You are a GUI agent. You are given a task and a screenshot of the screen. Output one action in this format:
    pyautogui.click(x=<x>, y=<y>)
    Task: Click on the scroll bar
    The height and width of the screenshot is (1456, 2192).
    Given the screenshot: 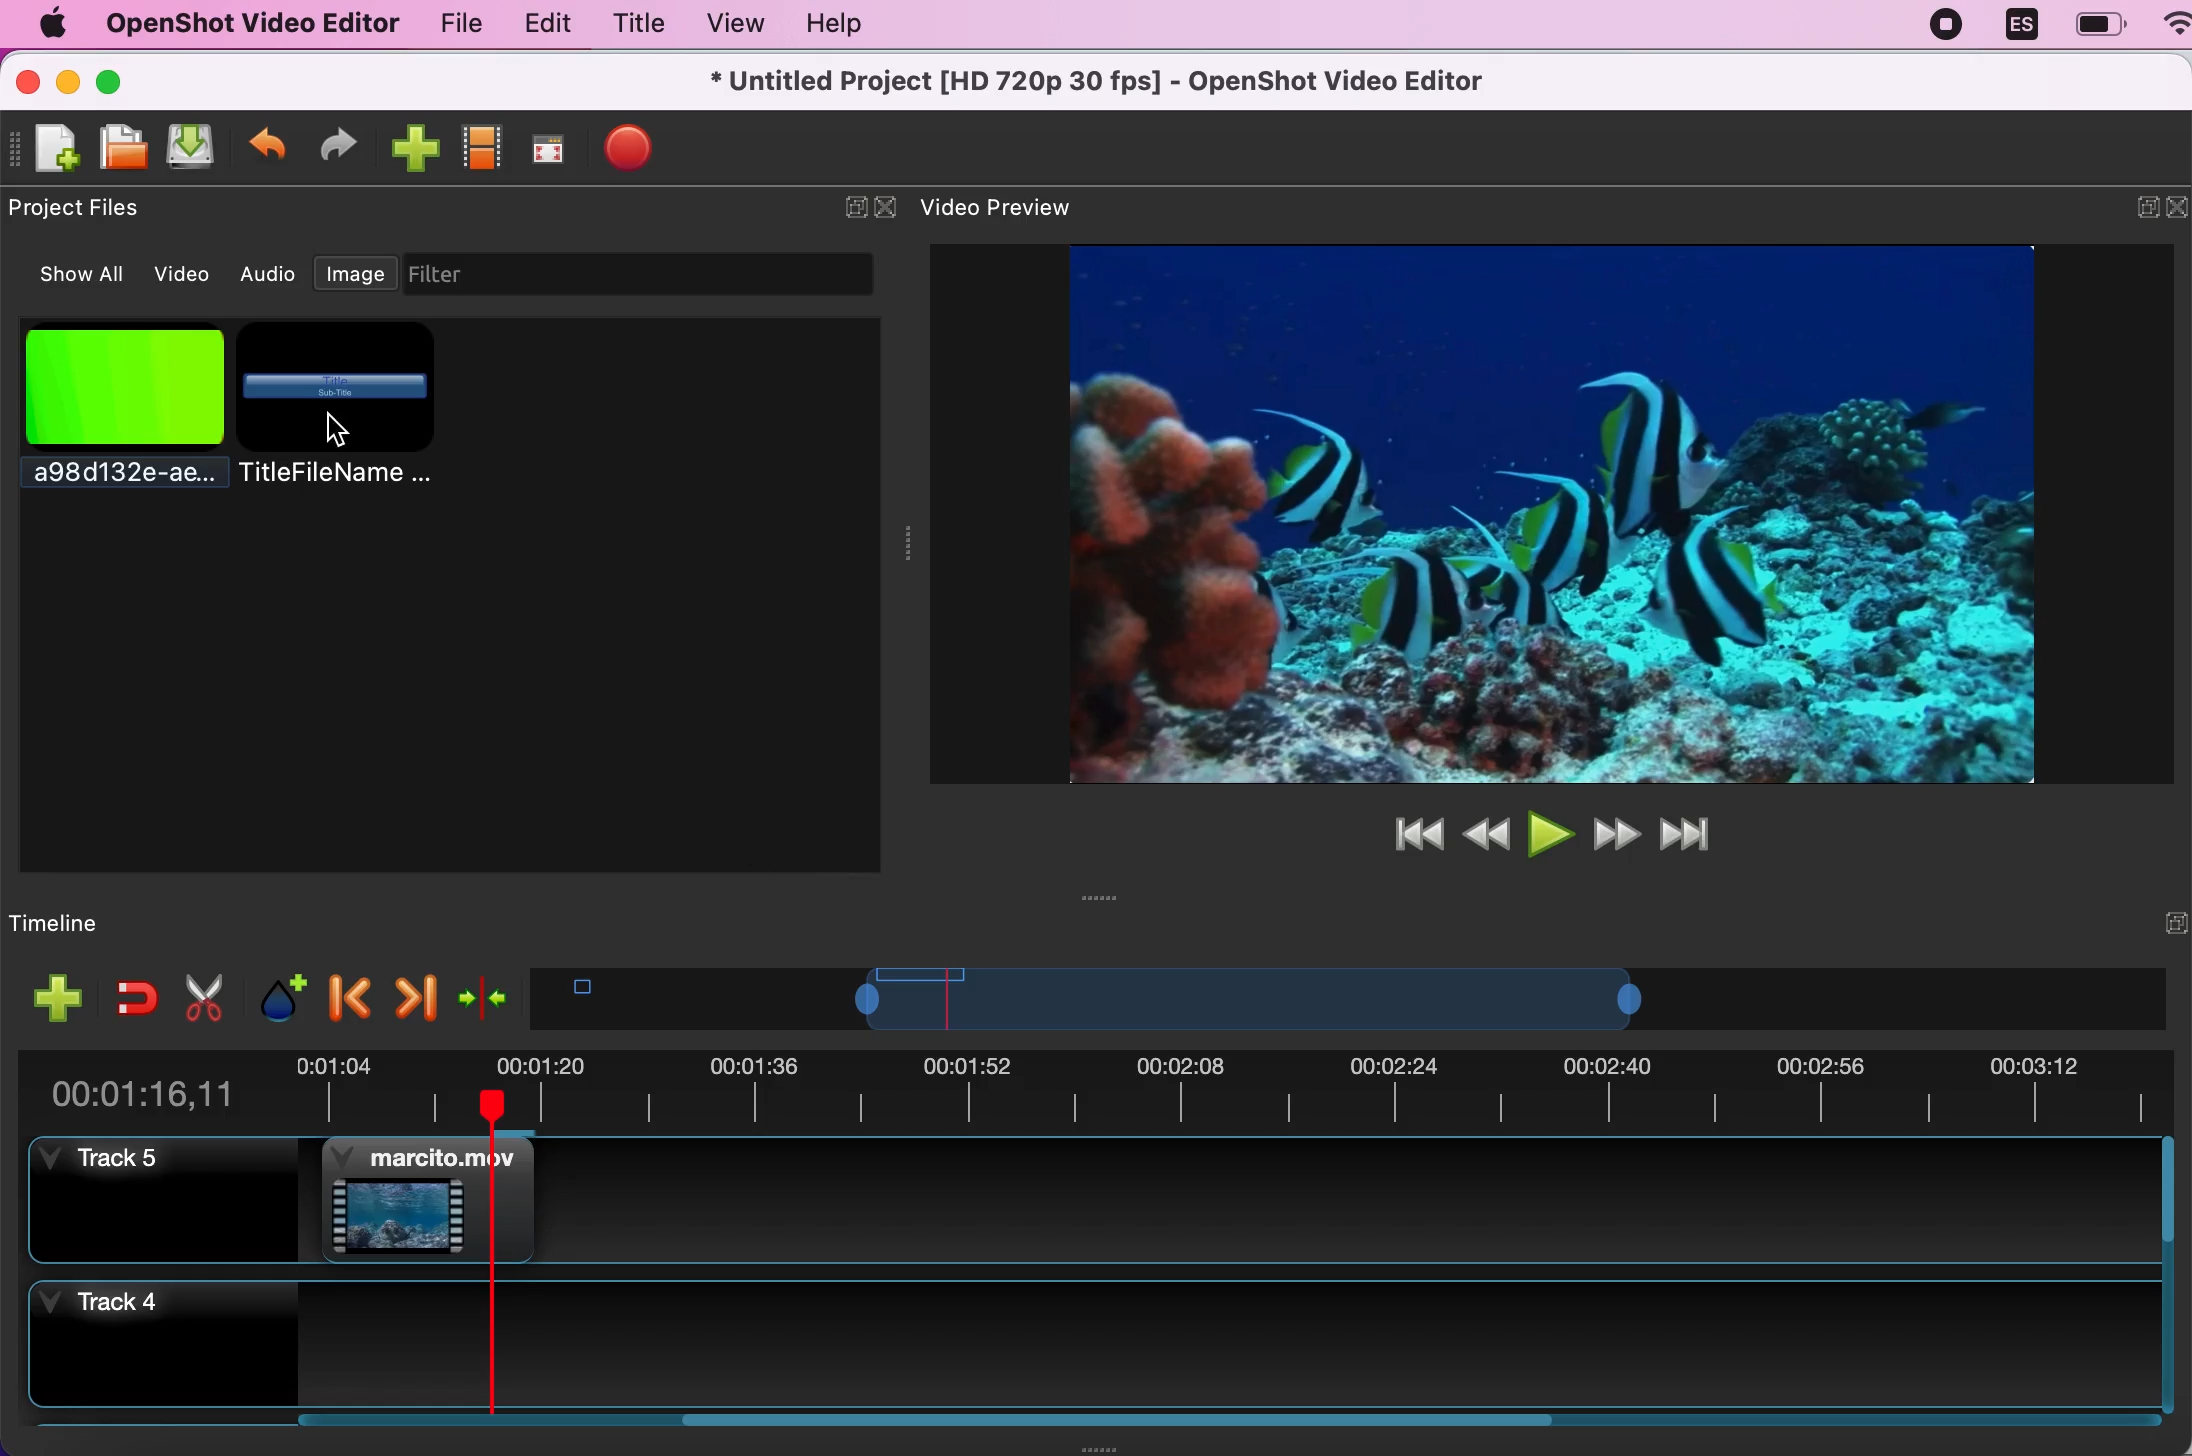 What is the action you would take?
    pyautogui.click(x=2170, y=1279)
    